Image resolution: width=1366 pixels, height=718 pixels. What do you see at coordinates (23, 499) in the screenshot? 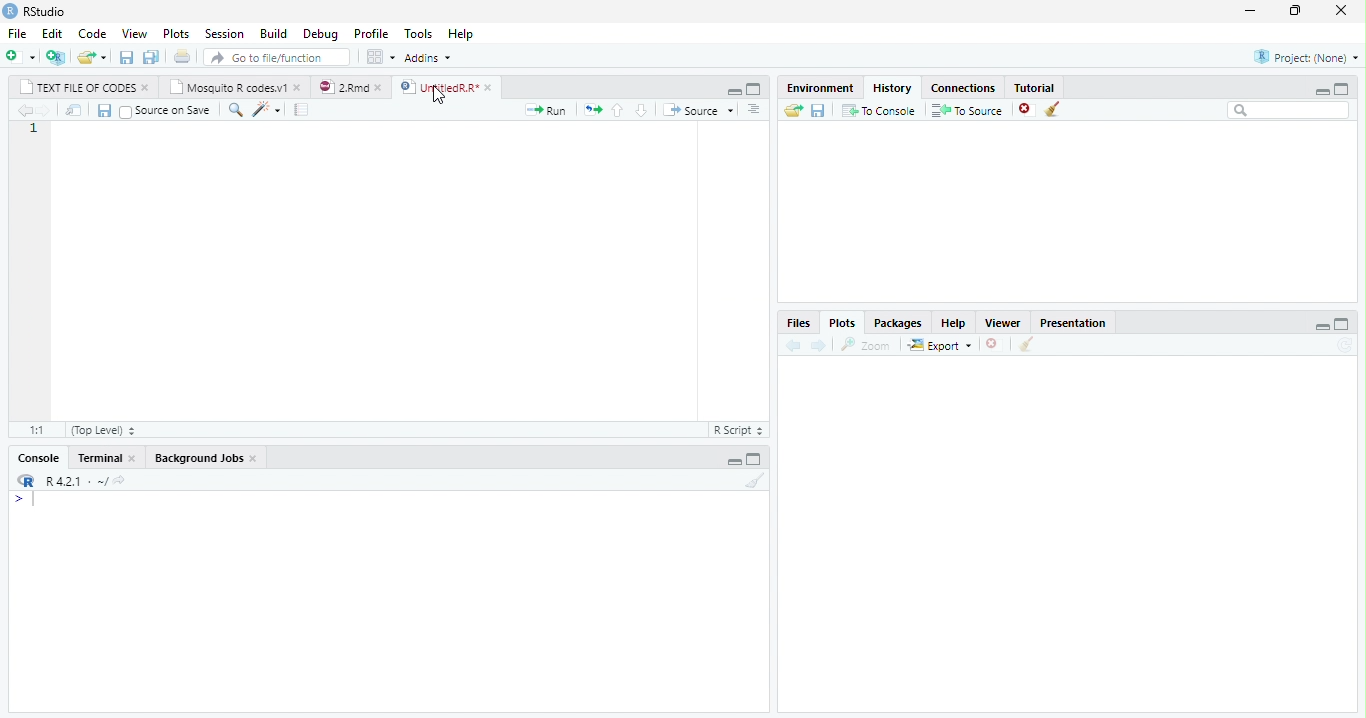
I see `typing` at bounding box center [23, 499].